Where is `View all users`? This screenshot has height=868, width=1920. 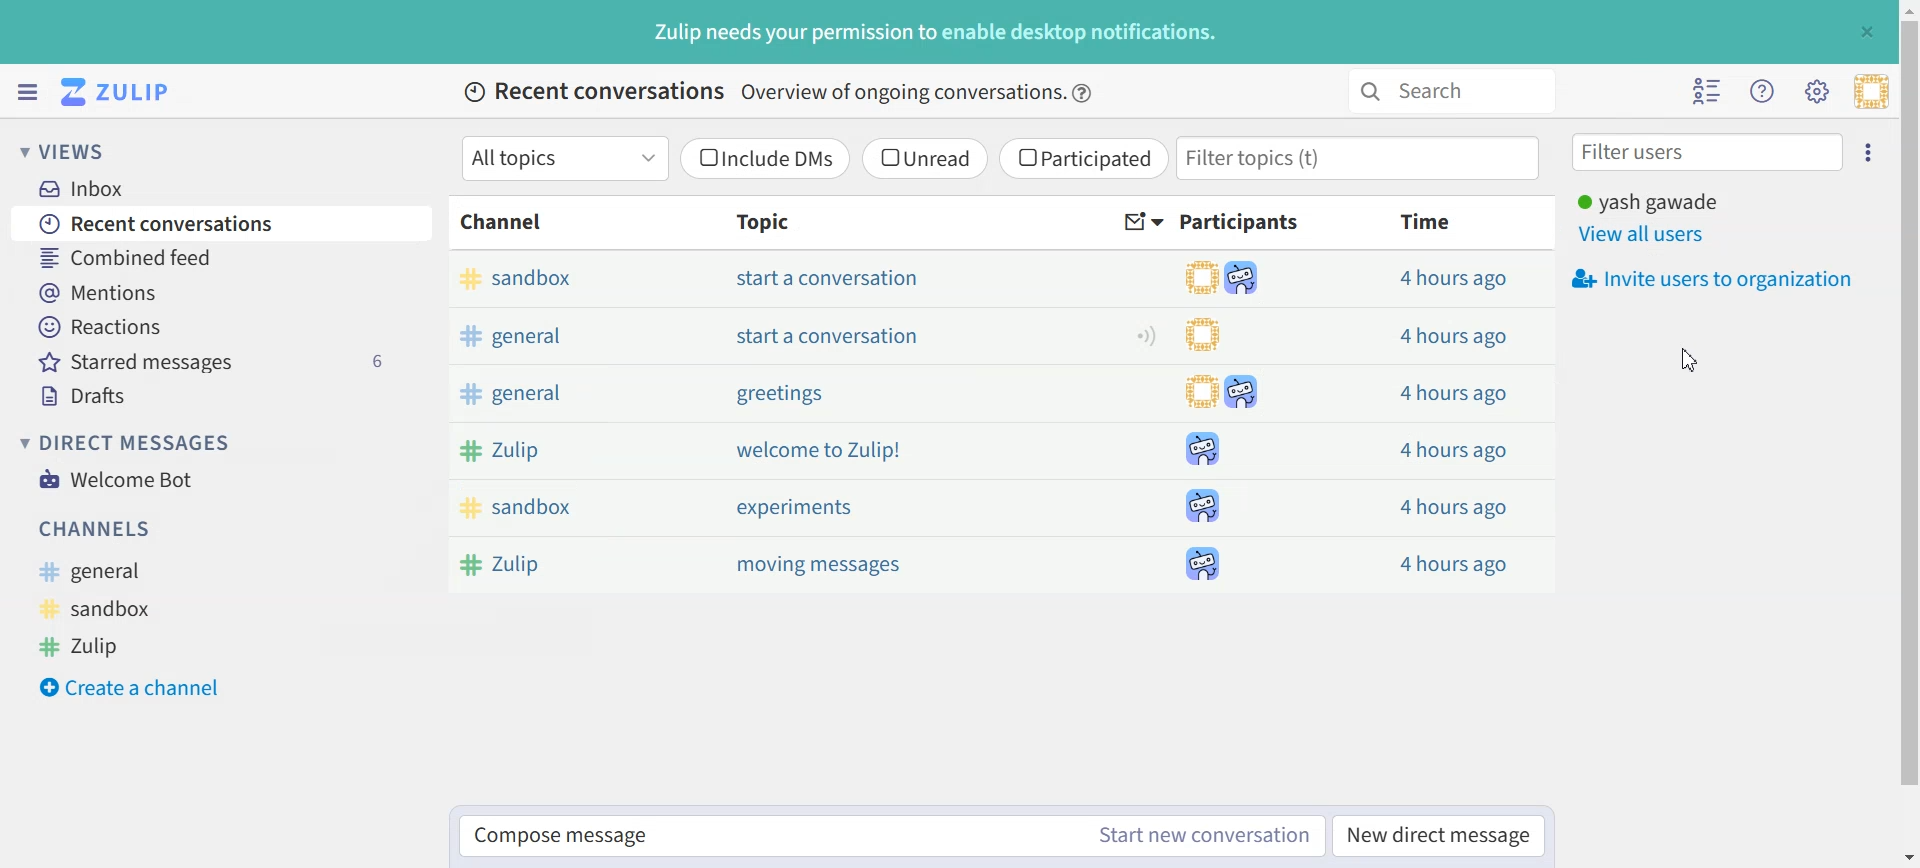 View all users is located at coordinates (1644, 235).